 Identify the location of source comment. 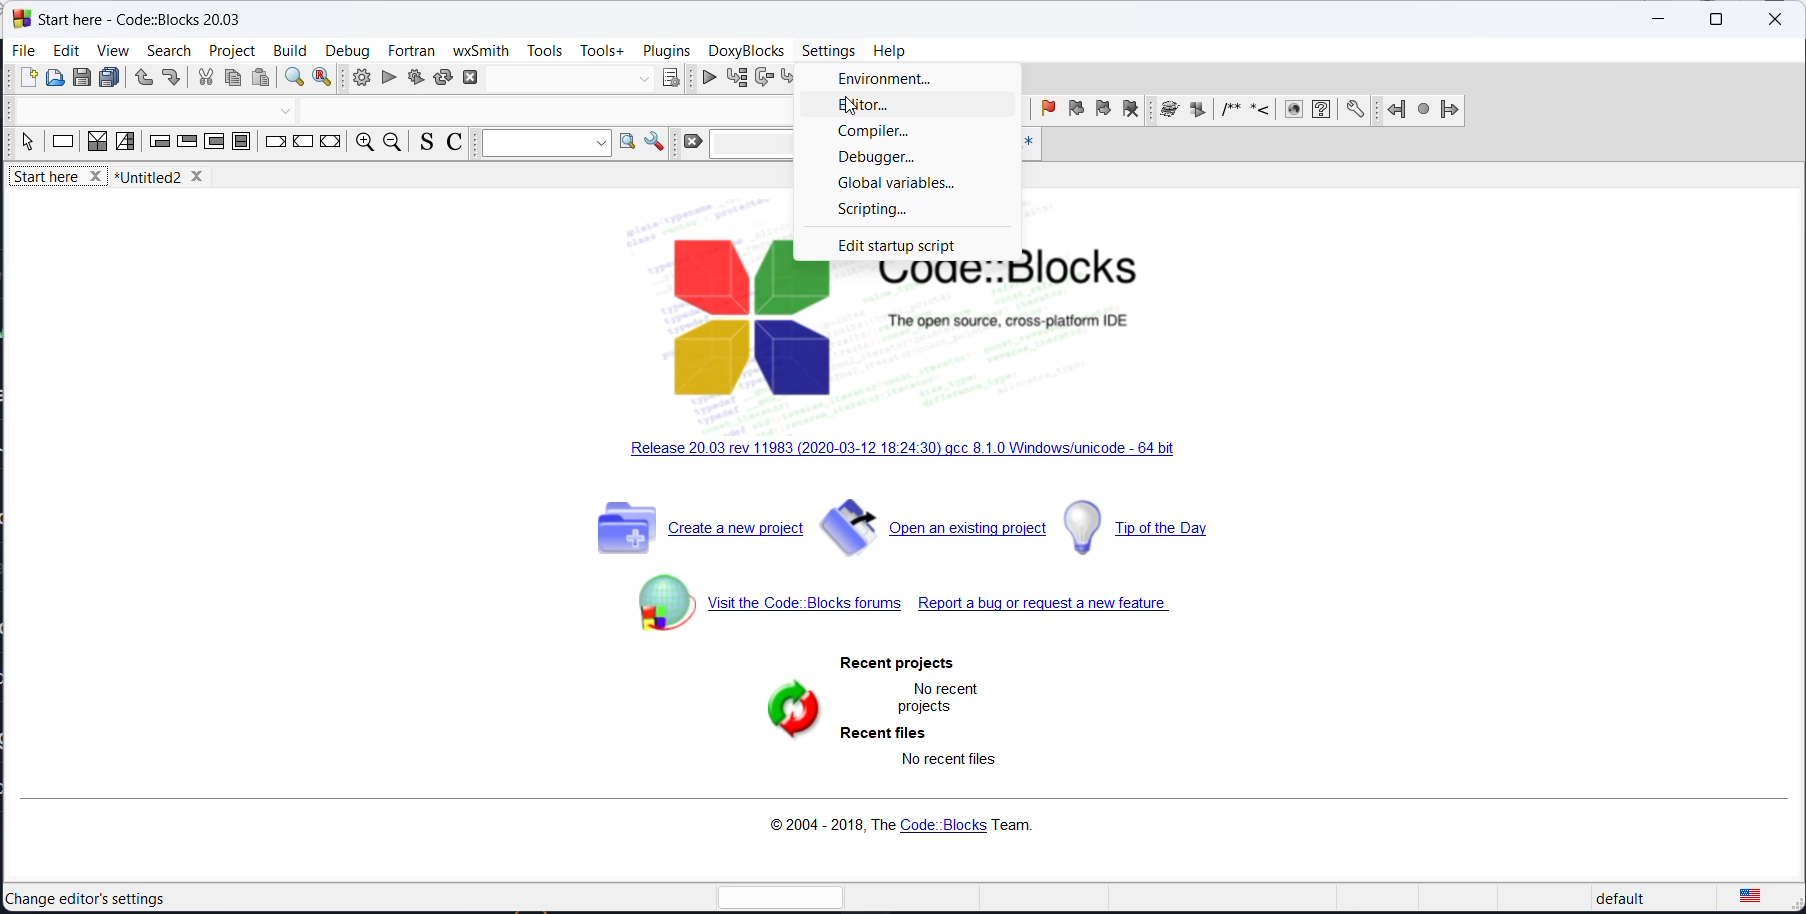
(423, 143).